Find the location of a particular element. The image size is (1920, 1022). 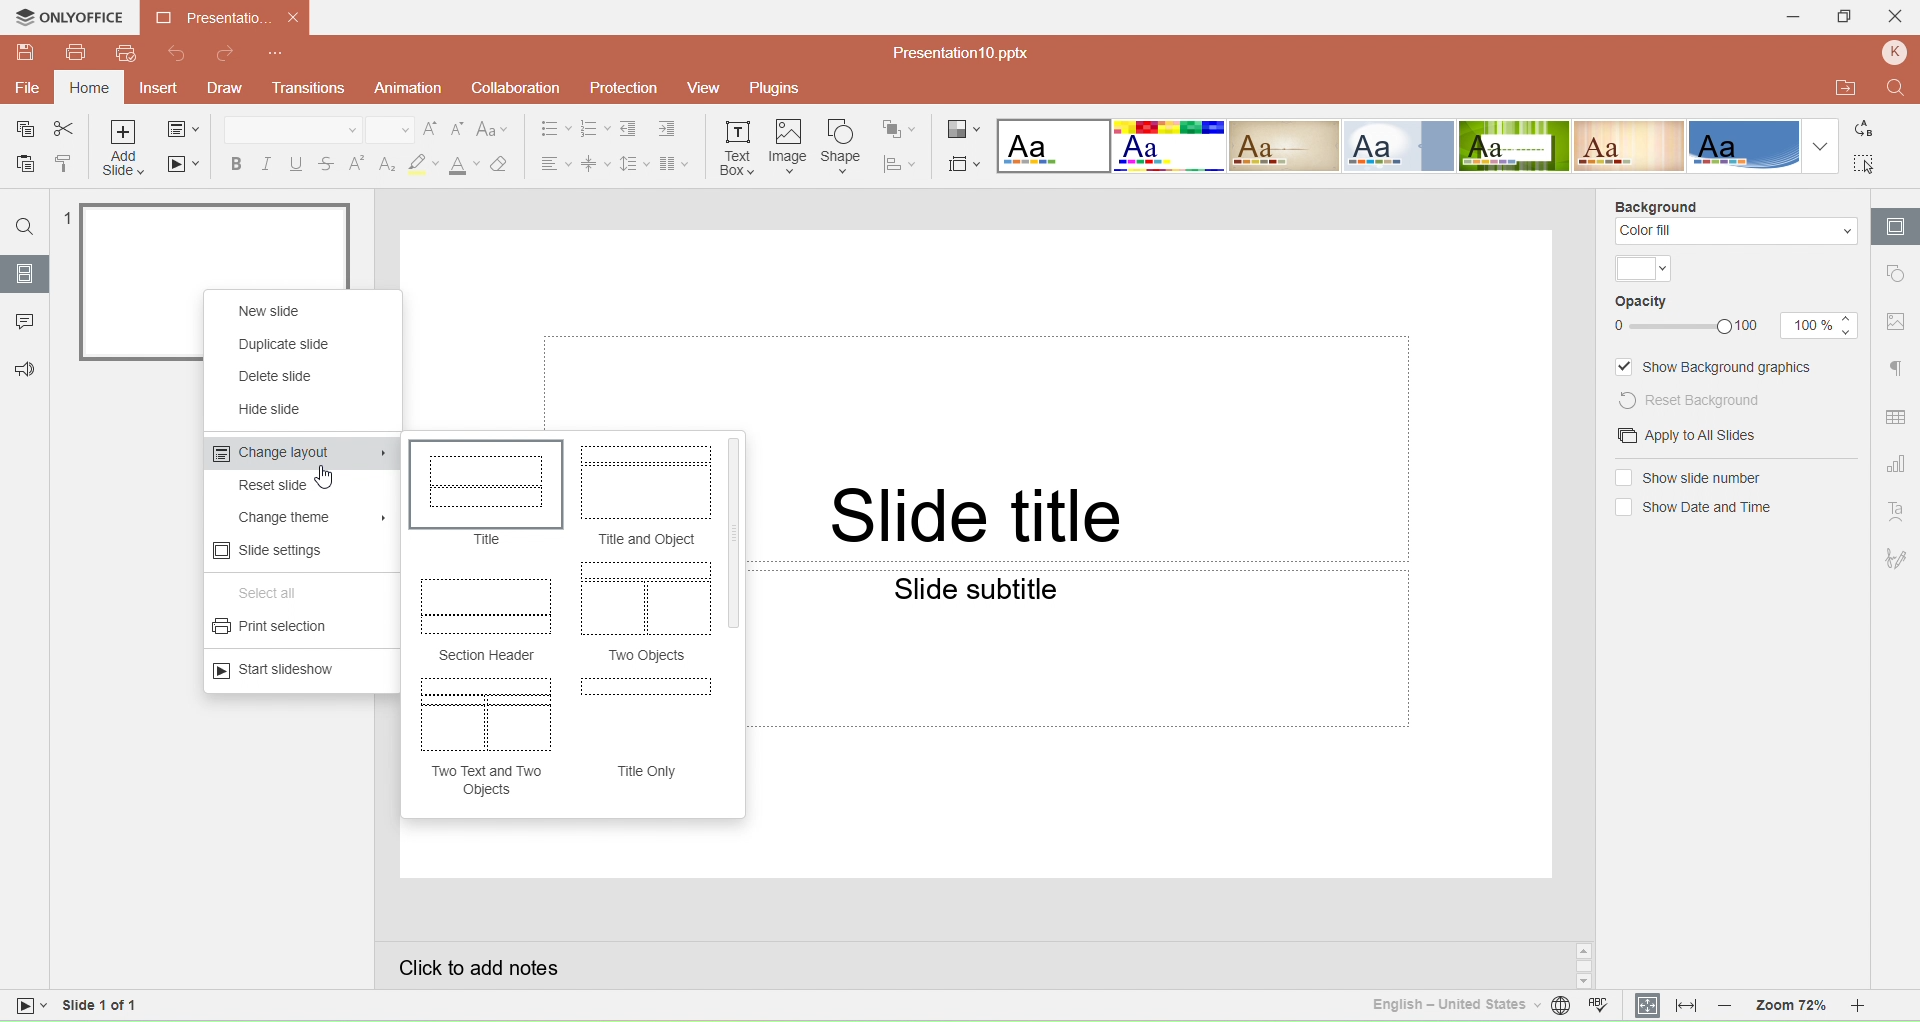

Change case is located at coordinates (495, 130).